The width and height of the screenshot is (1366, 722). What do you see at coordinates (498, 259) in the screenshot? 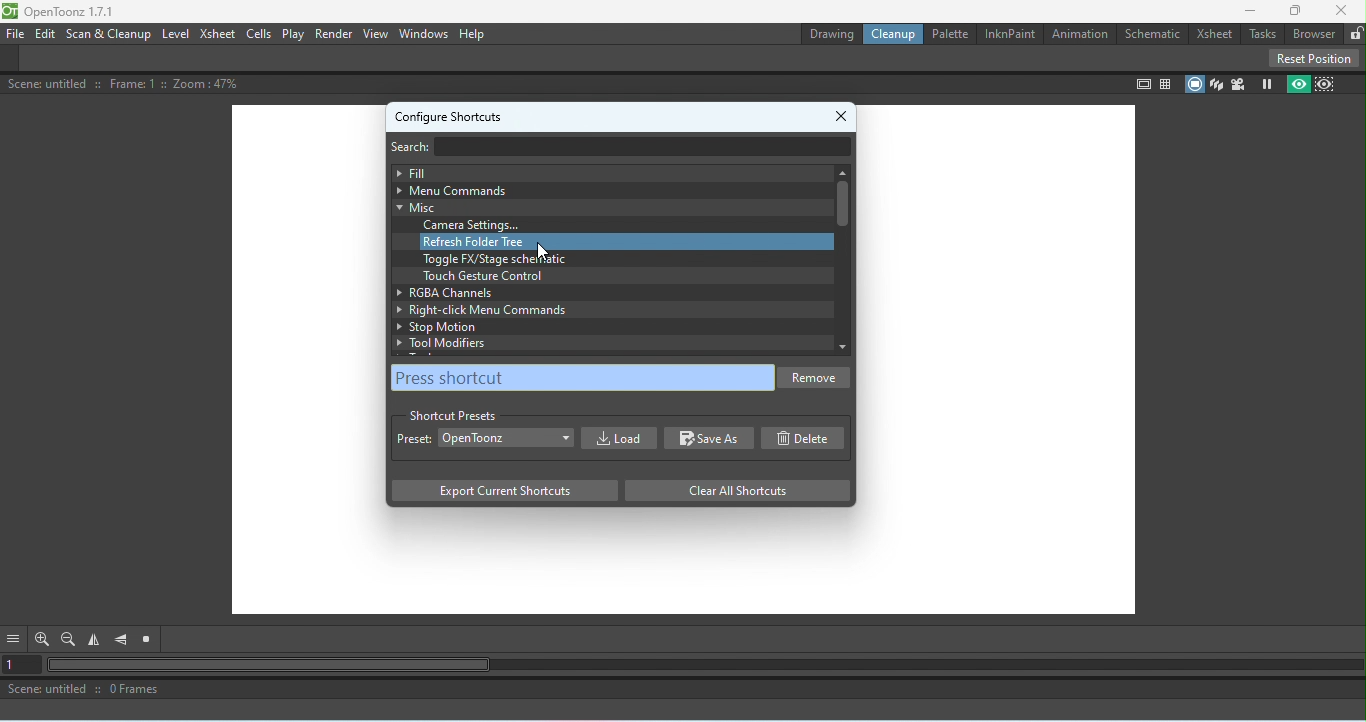
I see `Toggle FX/Stage Schematic` at bounding box center [498, 259].